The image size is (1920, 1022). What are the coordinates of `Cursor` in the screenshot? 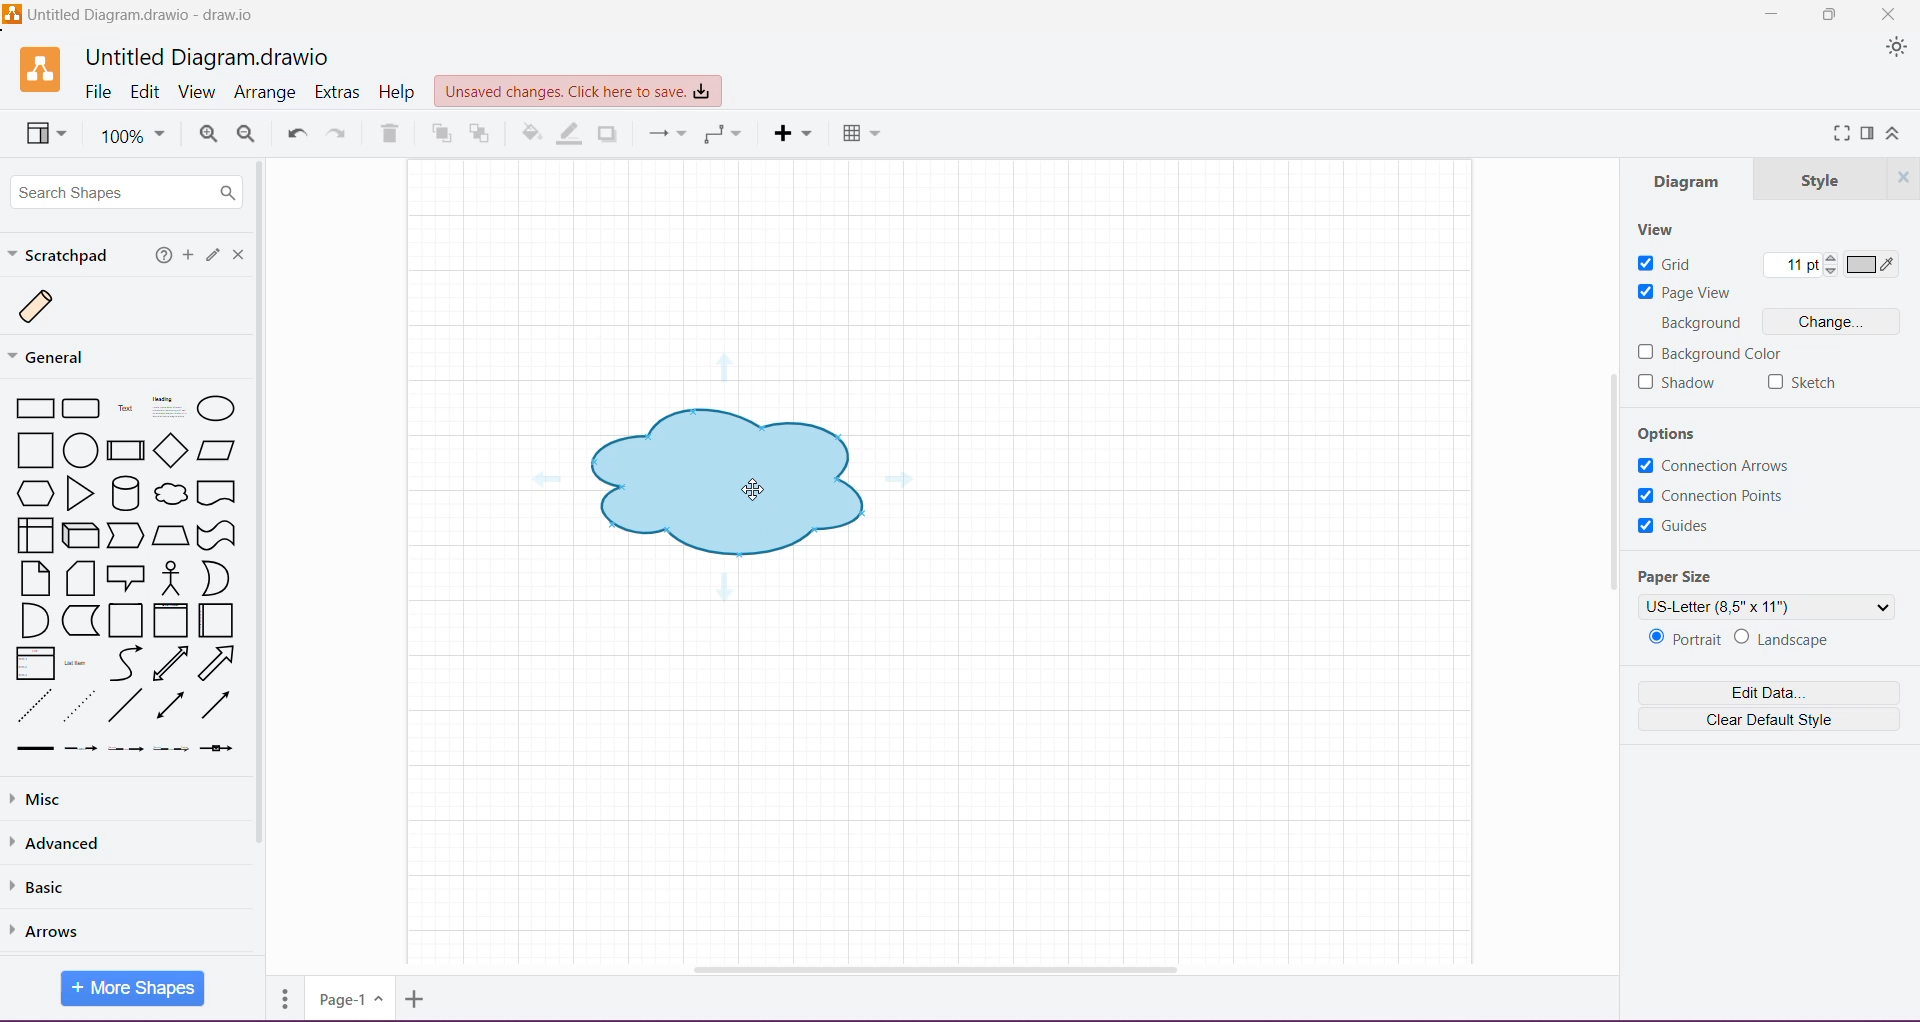 It's located at (742, 488).